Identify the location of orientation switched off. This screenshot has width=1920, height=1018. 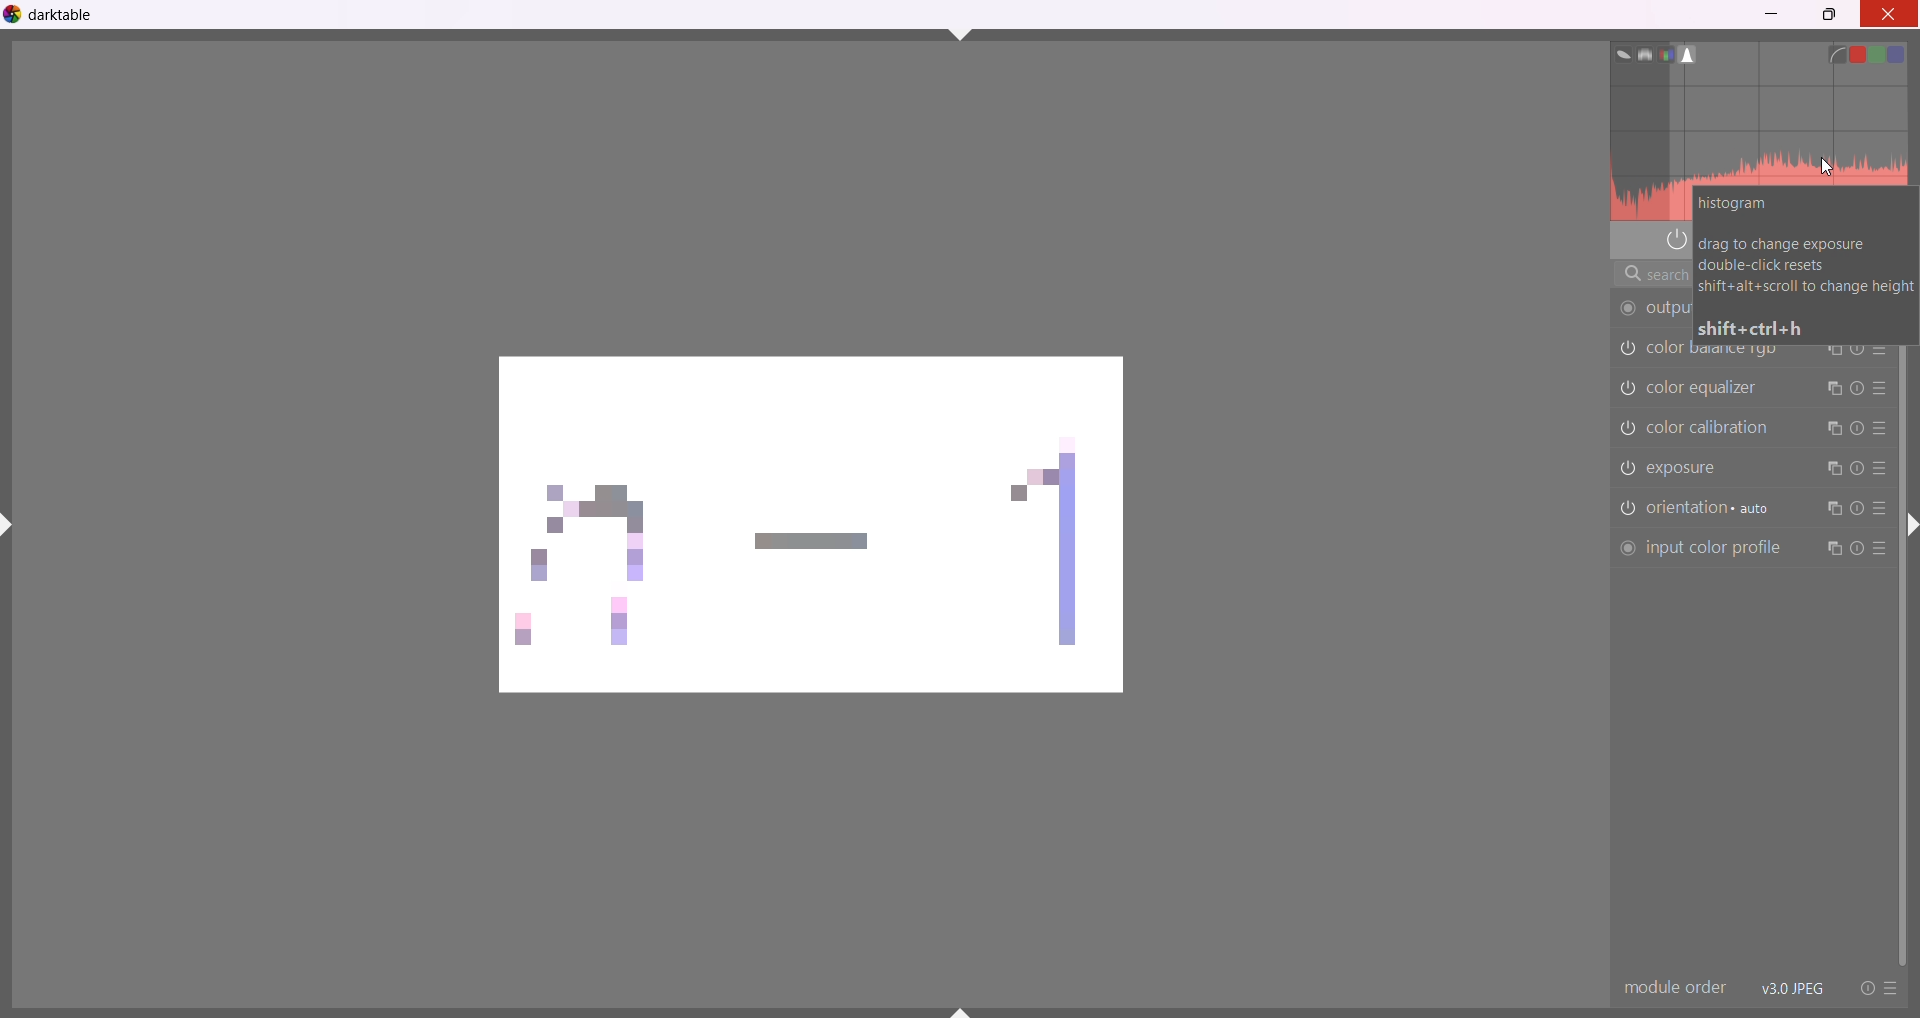
(1625, 509).